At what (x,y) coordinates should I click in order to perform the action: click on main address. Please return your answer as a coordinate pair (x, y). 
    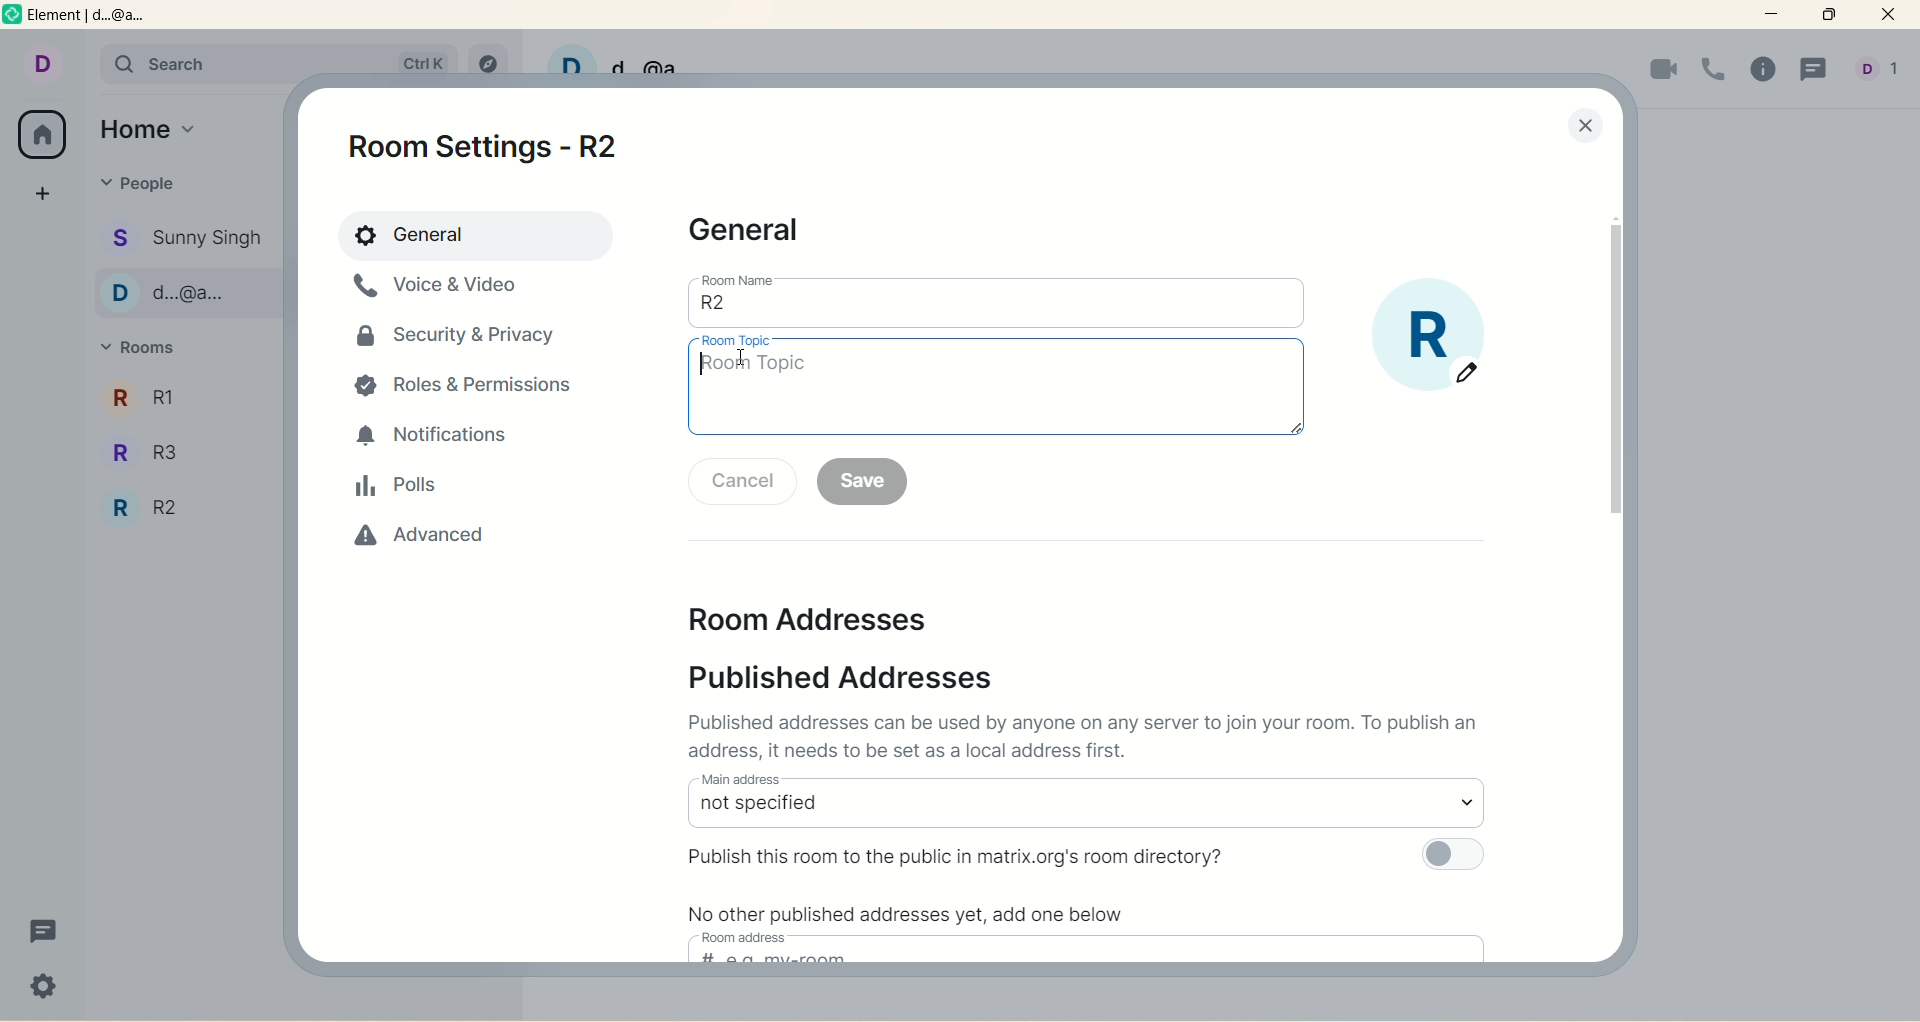
    Looking at the image, I should click on (740, 778).